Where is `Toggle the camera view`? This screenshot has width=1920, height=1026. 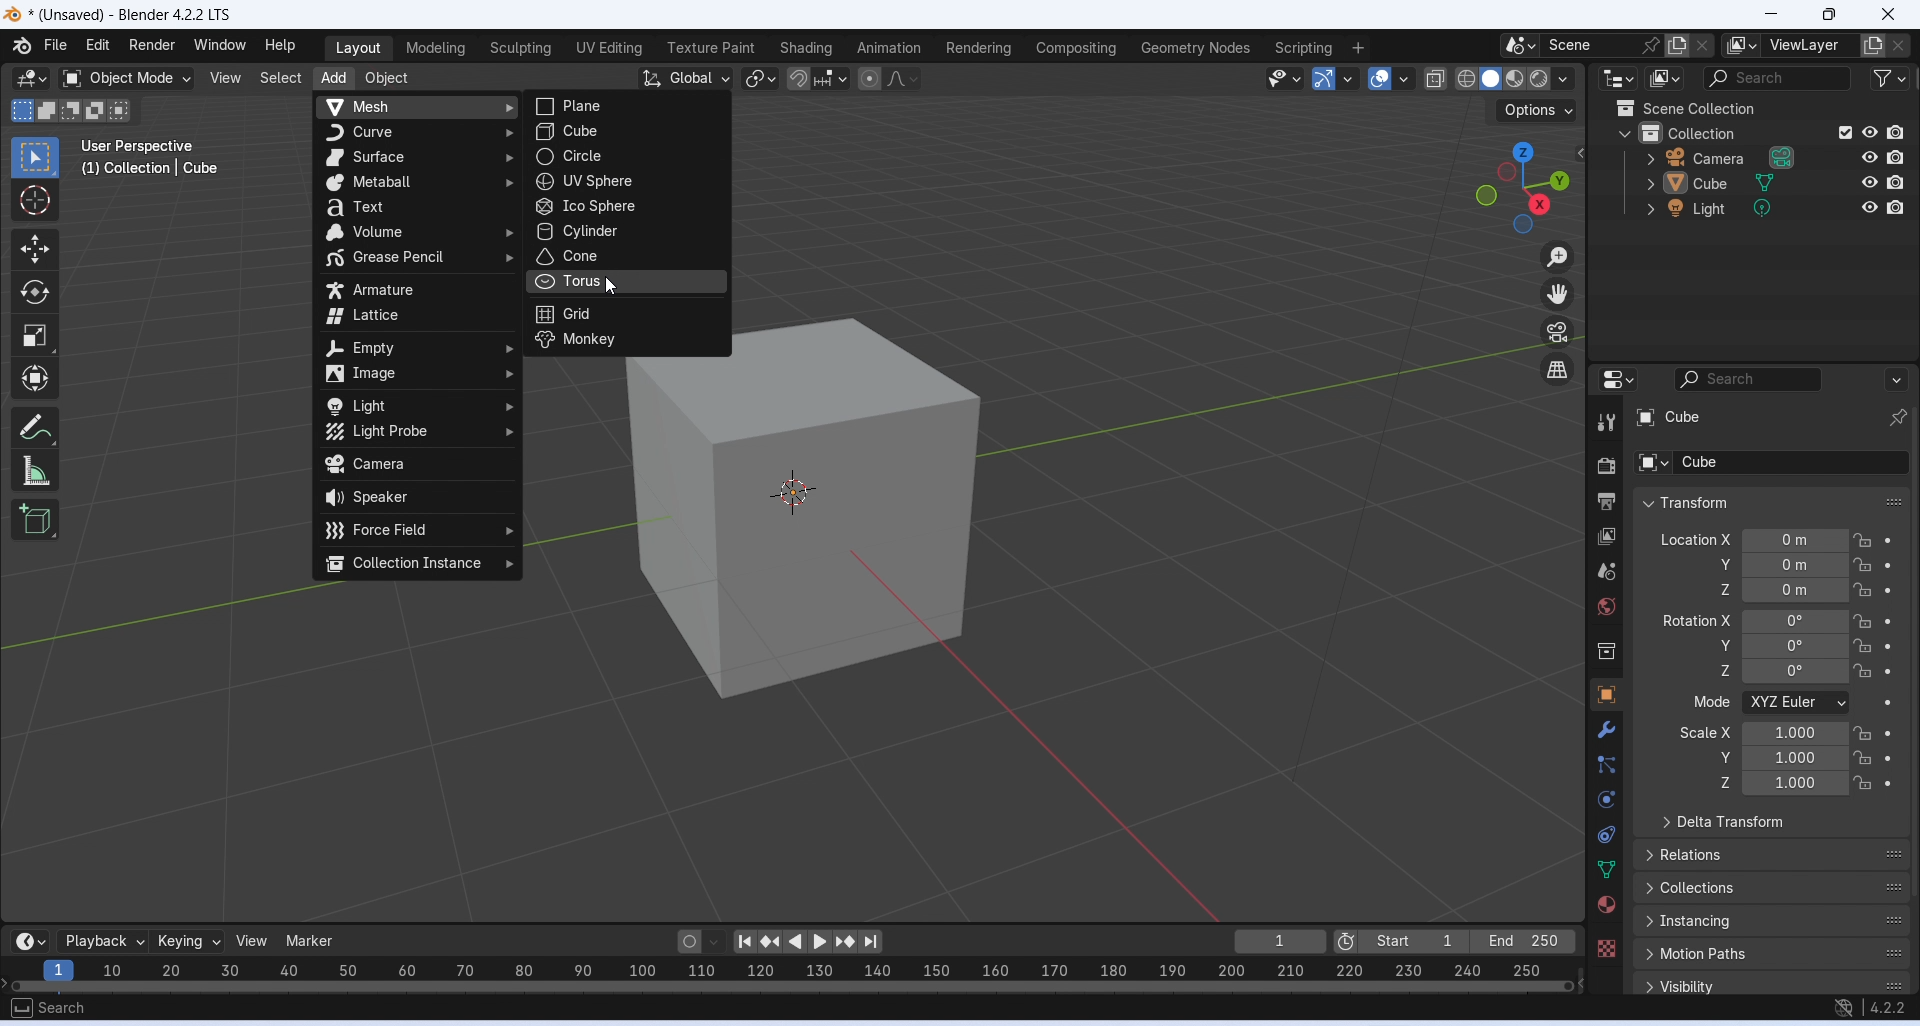 Toggle the camera view is located at coordinates (1558, 332).